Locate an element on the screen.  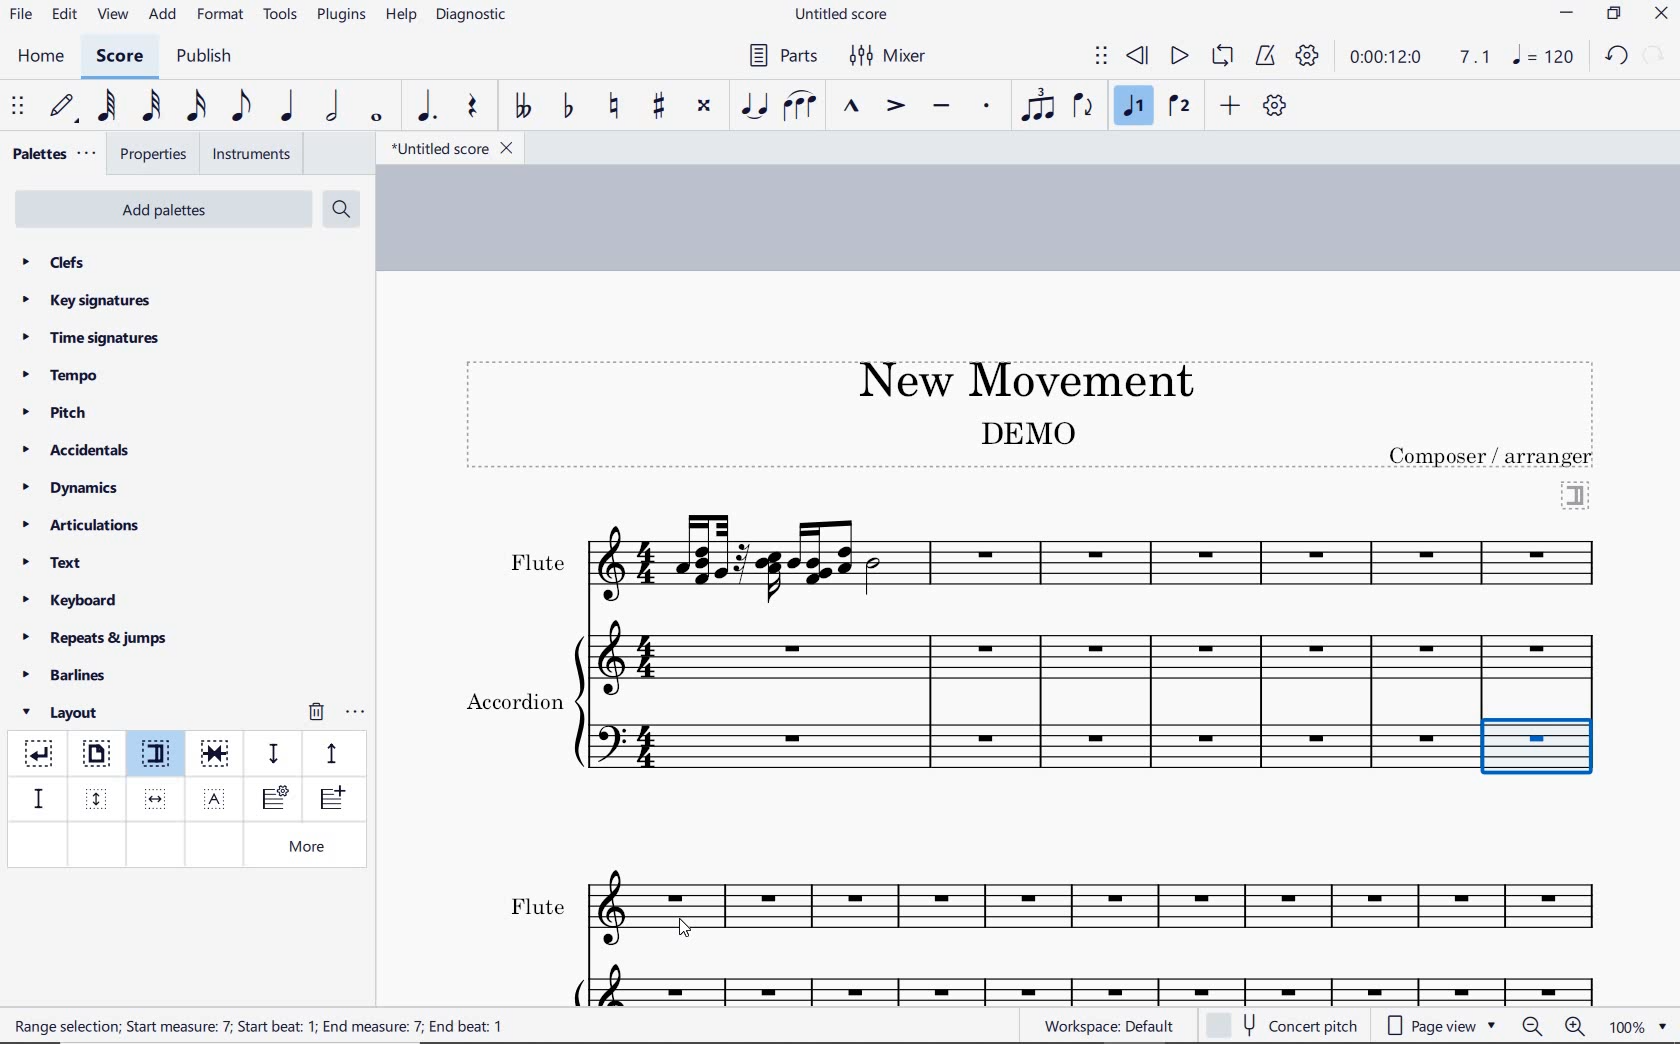
zoom out is located at coordinates (1534, 1026).